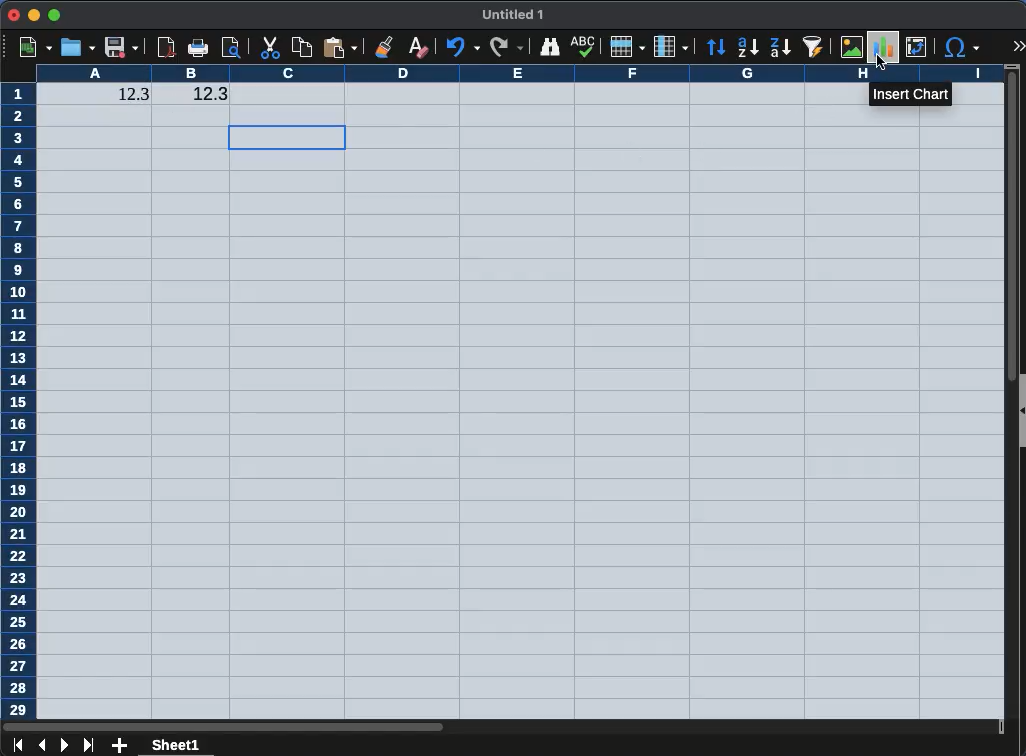 The width and height of the screenshot is (1026, 756). I want to click on autofilter, so click(812, 46).